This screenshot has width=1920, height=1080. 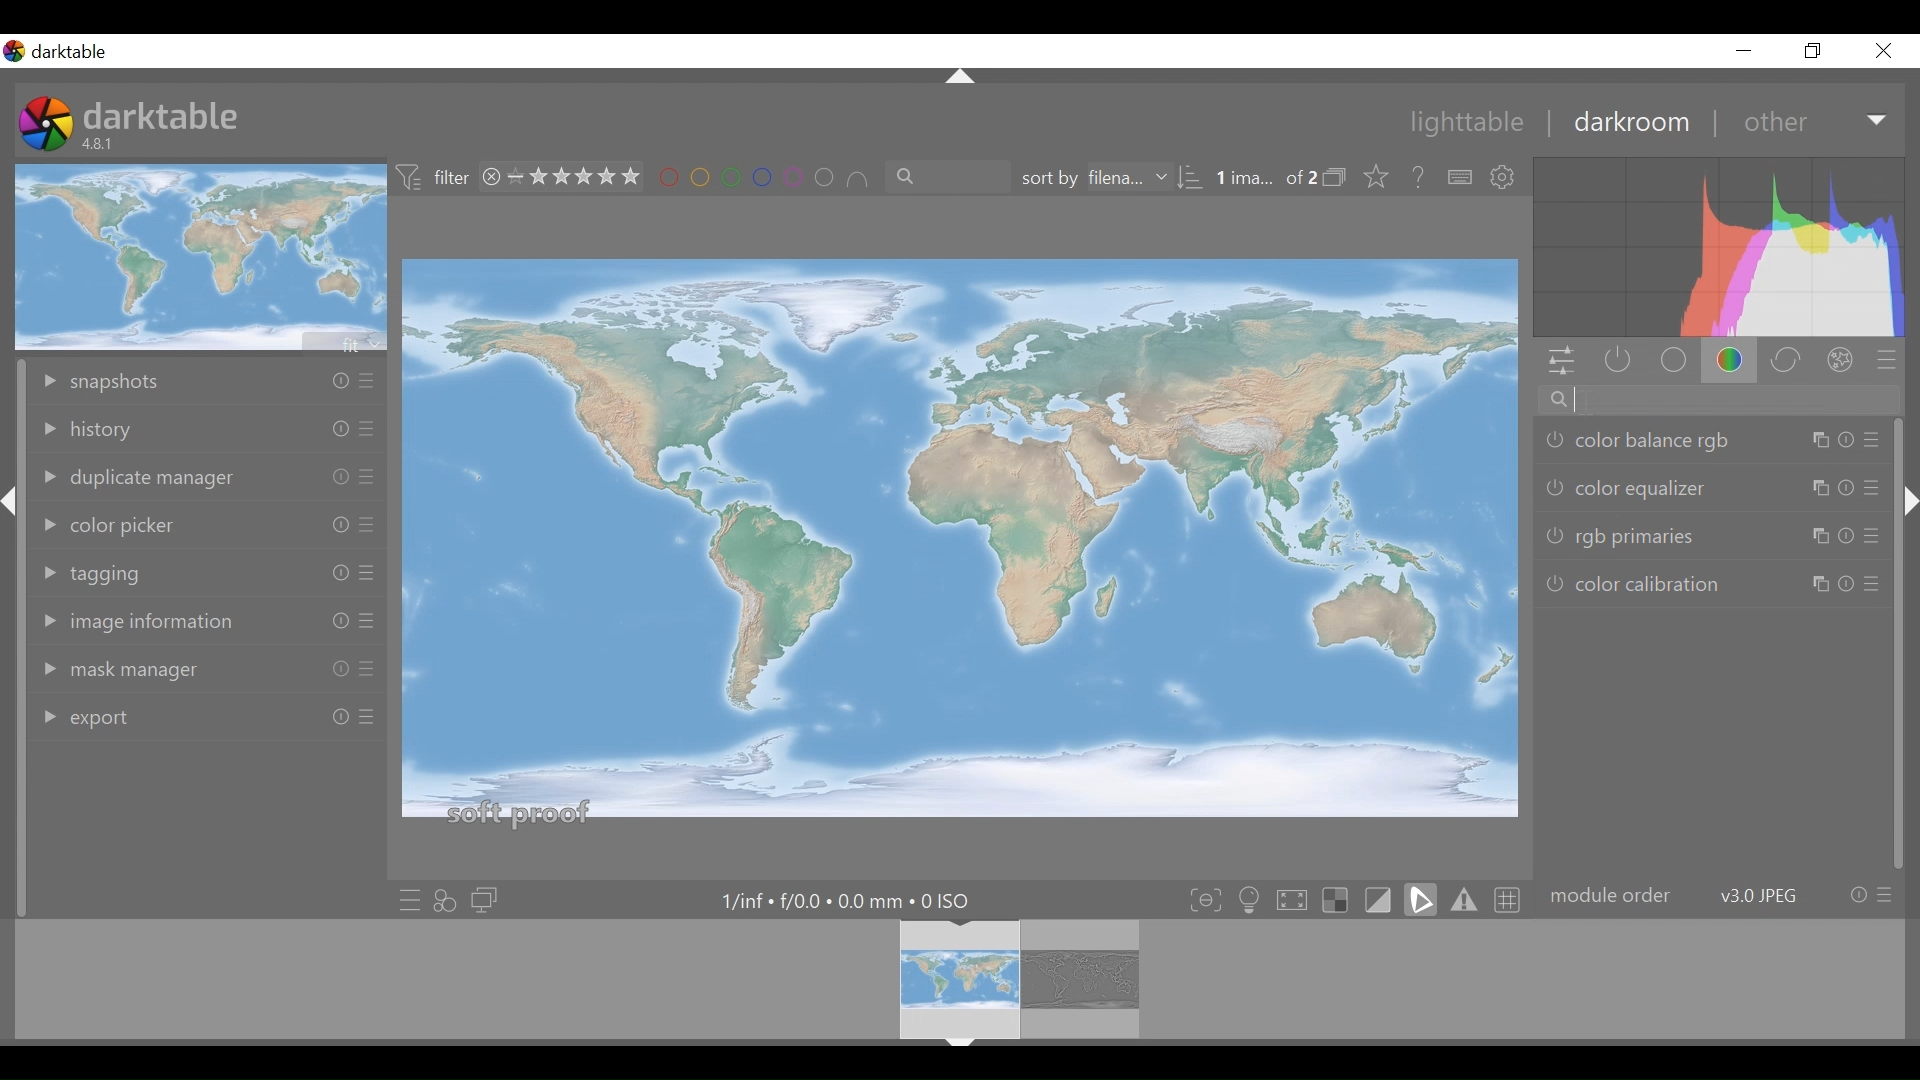 I want to click on display a second darkroom image window, so click(x=488, y=900).